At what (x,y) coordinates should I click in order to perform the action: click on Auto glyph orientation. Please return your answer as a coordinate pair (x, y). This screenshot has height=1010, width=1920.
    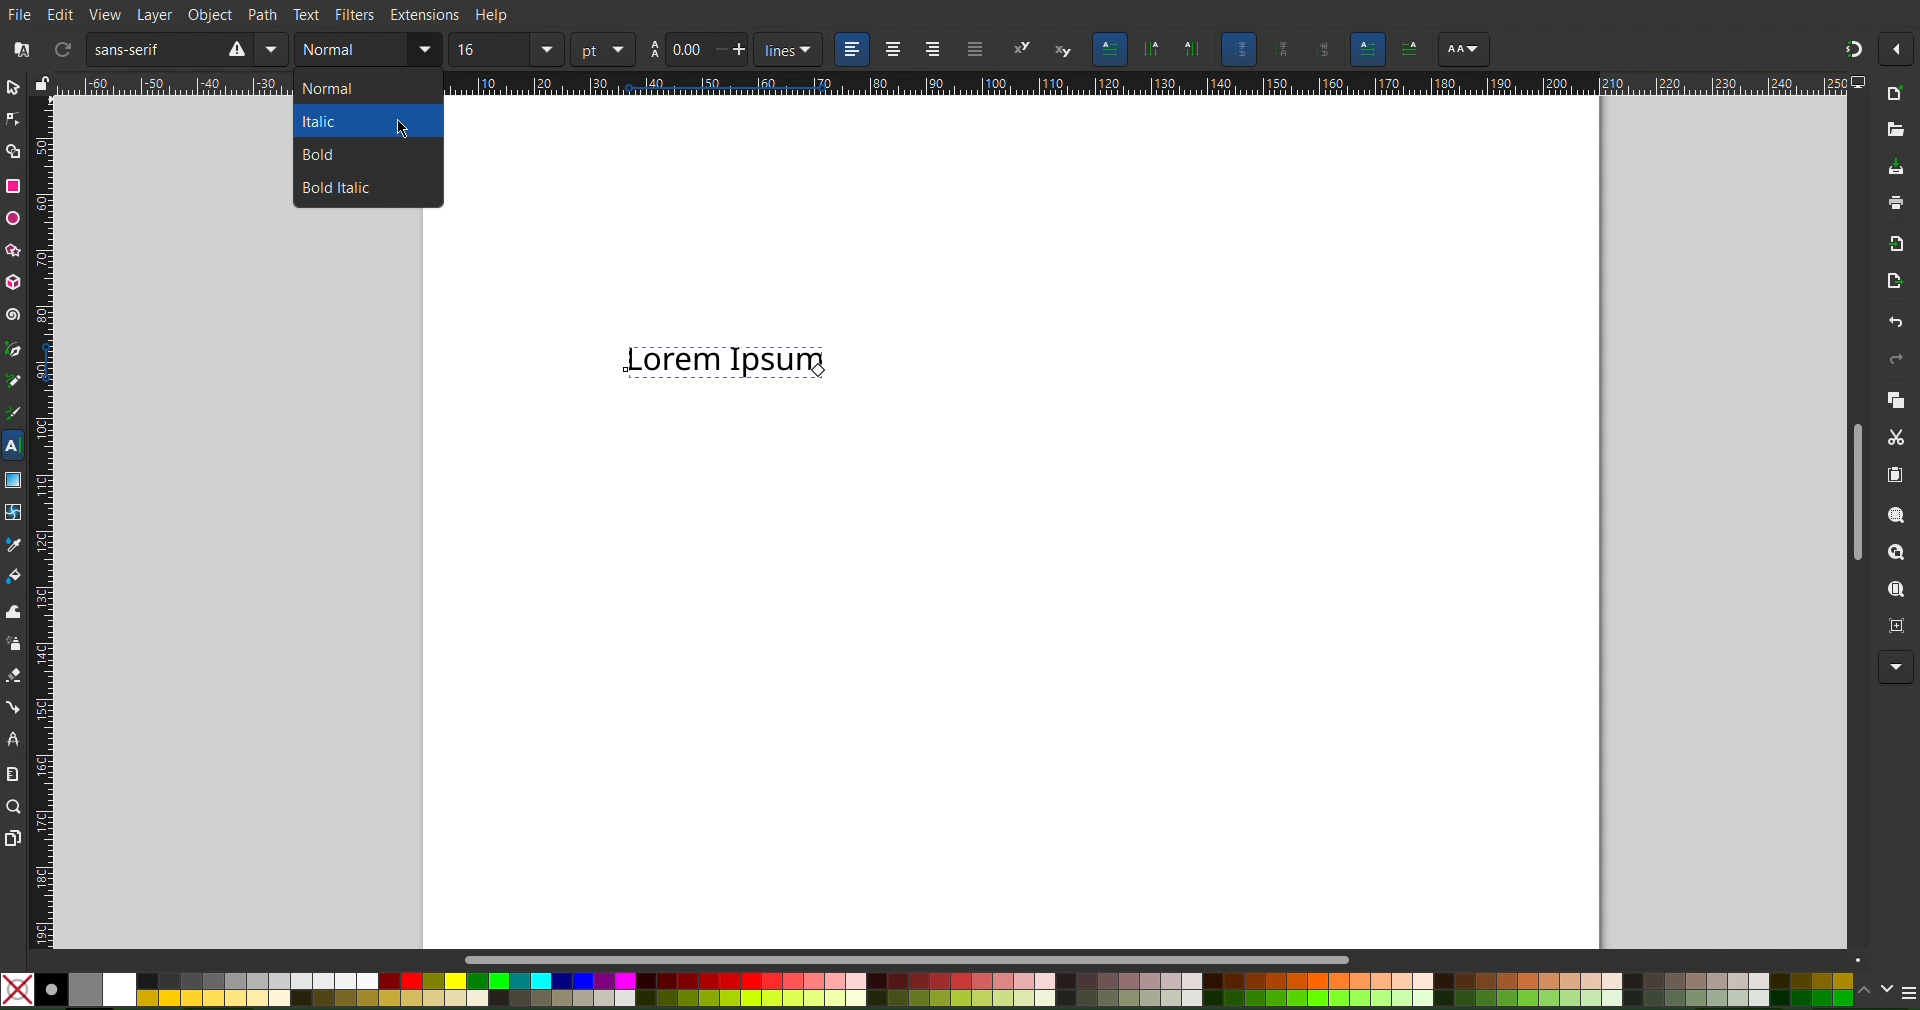
    Looking at the image, I should click on (1238, 49).